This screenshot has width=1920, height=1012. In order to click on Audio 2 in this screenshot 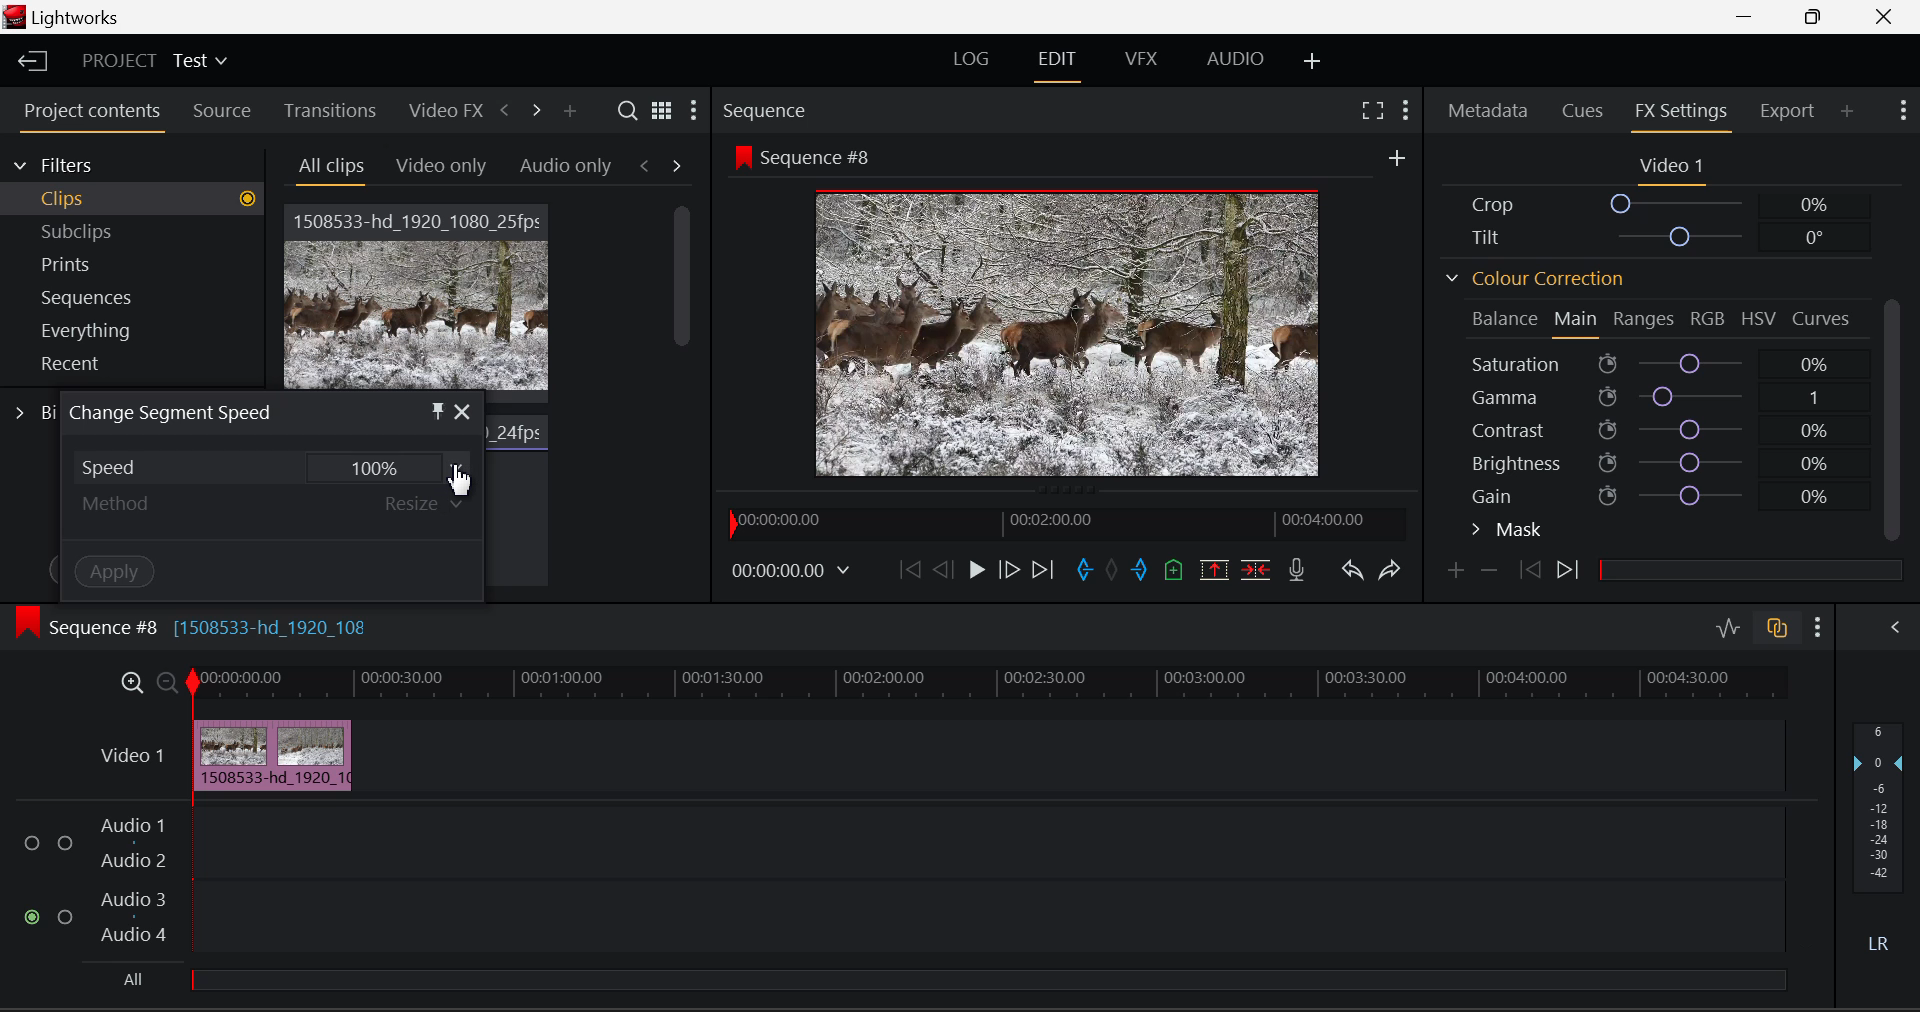, I will do `click(136, 861)`.